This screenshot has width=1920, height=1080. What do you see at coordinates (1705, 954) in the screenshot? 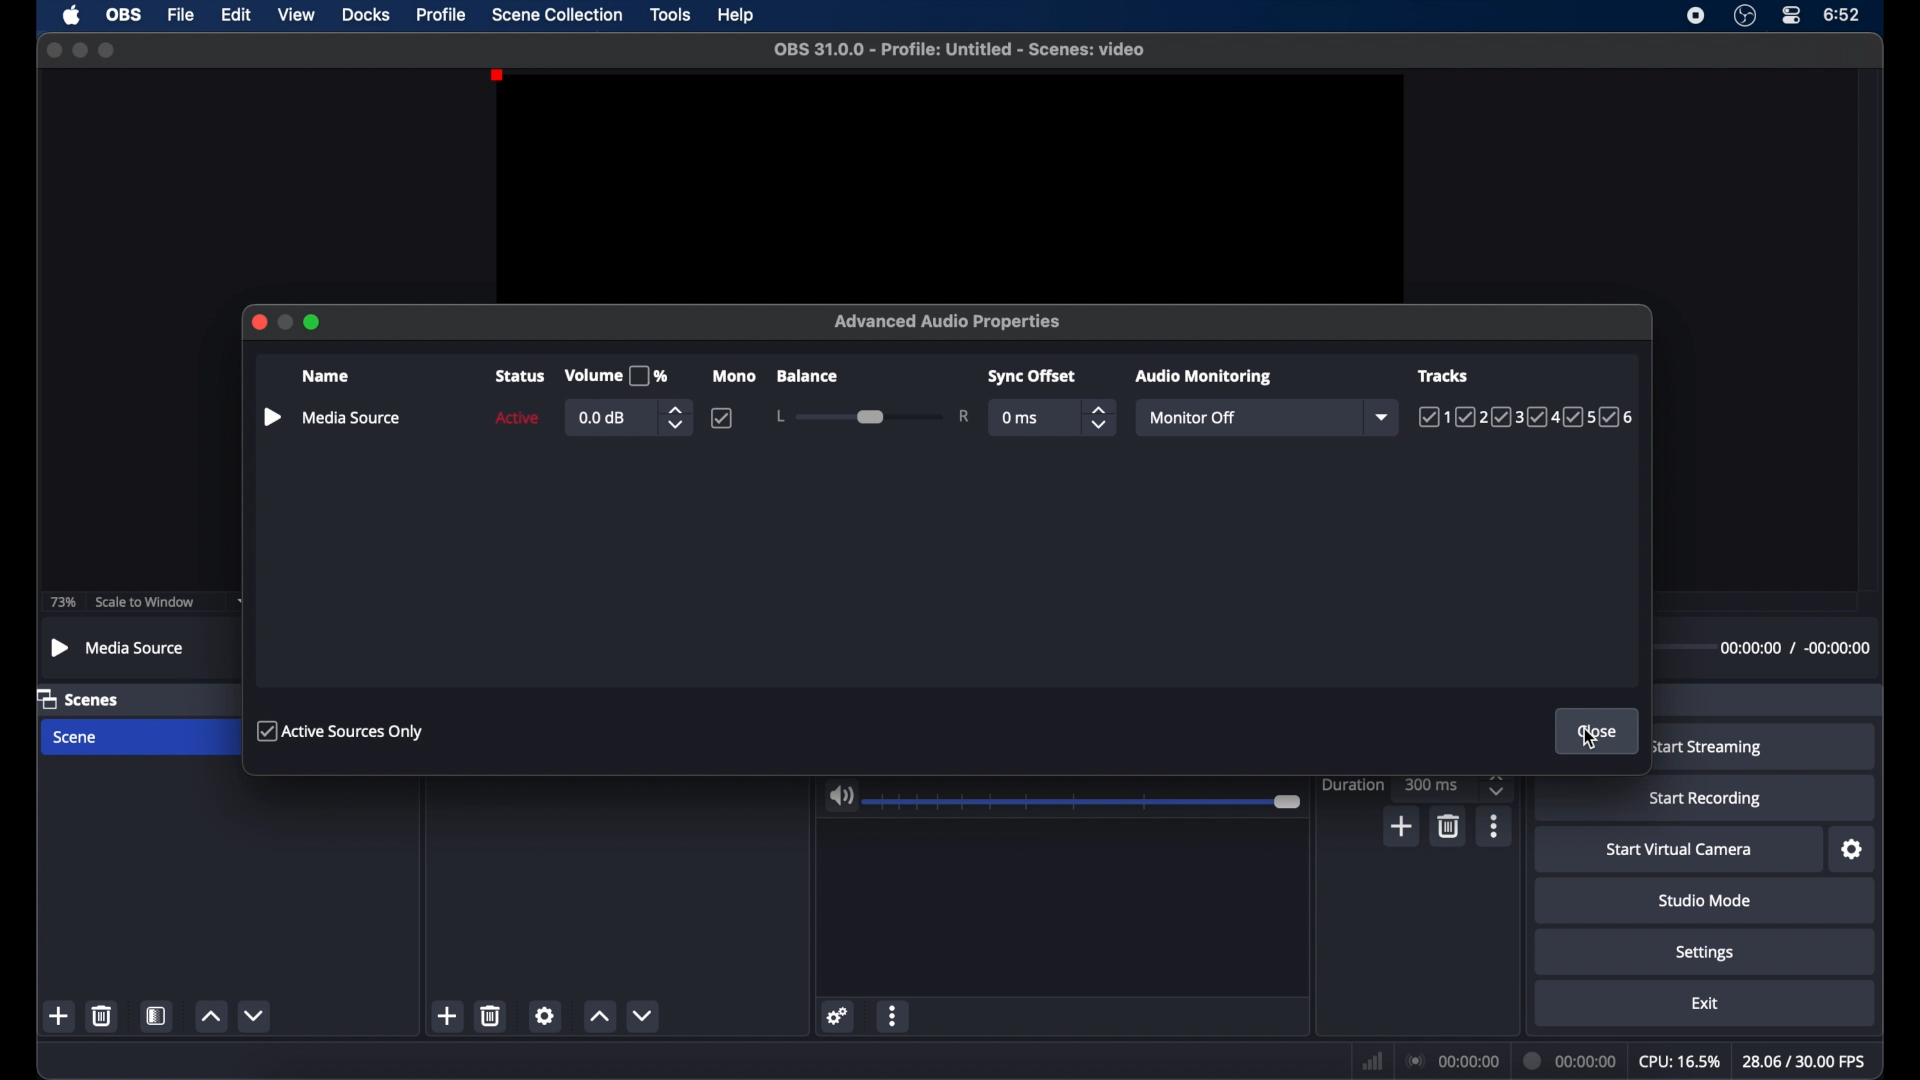
I see `settings` at bounding box center [1705, 954].